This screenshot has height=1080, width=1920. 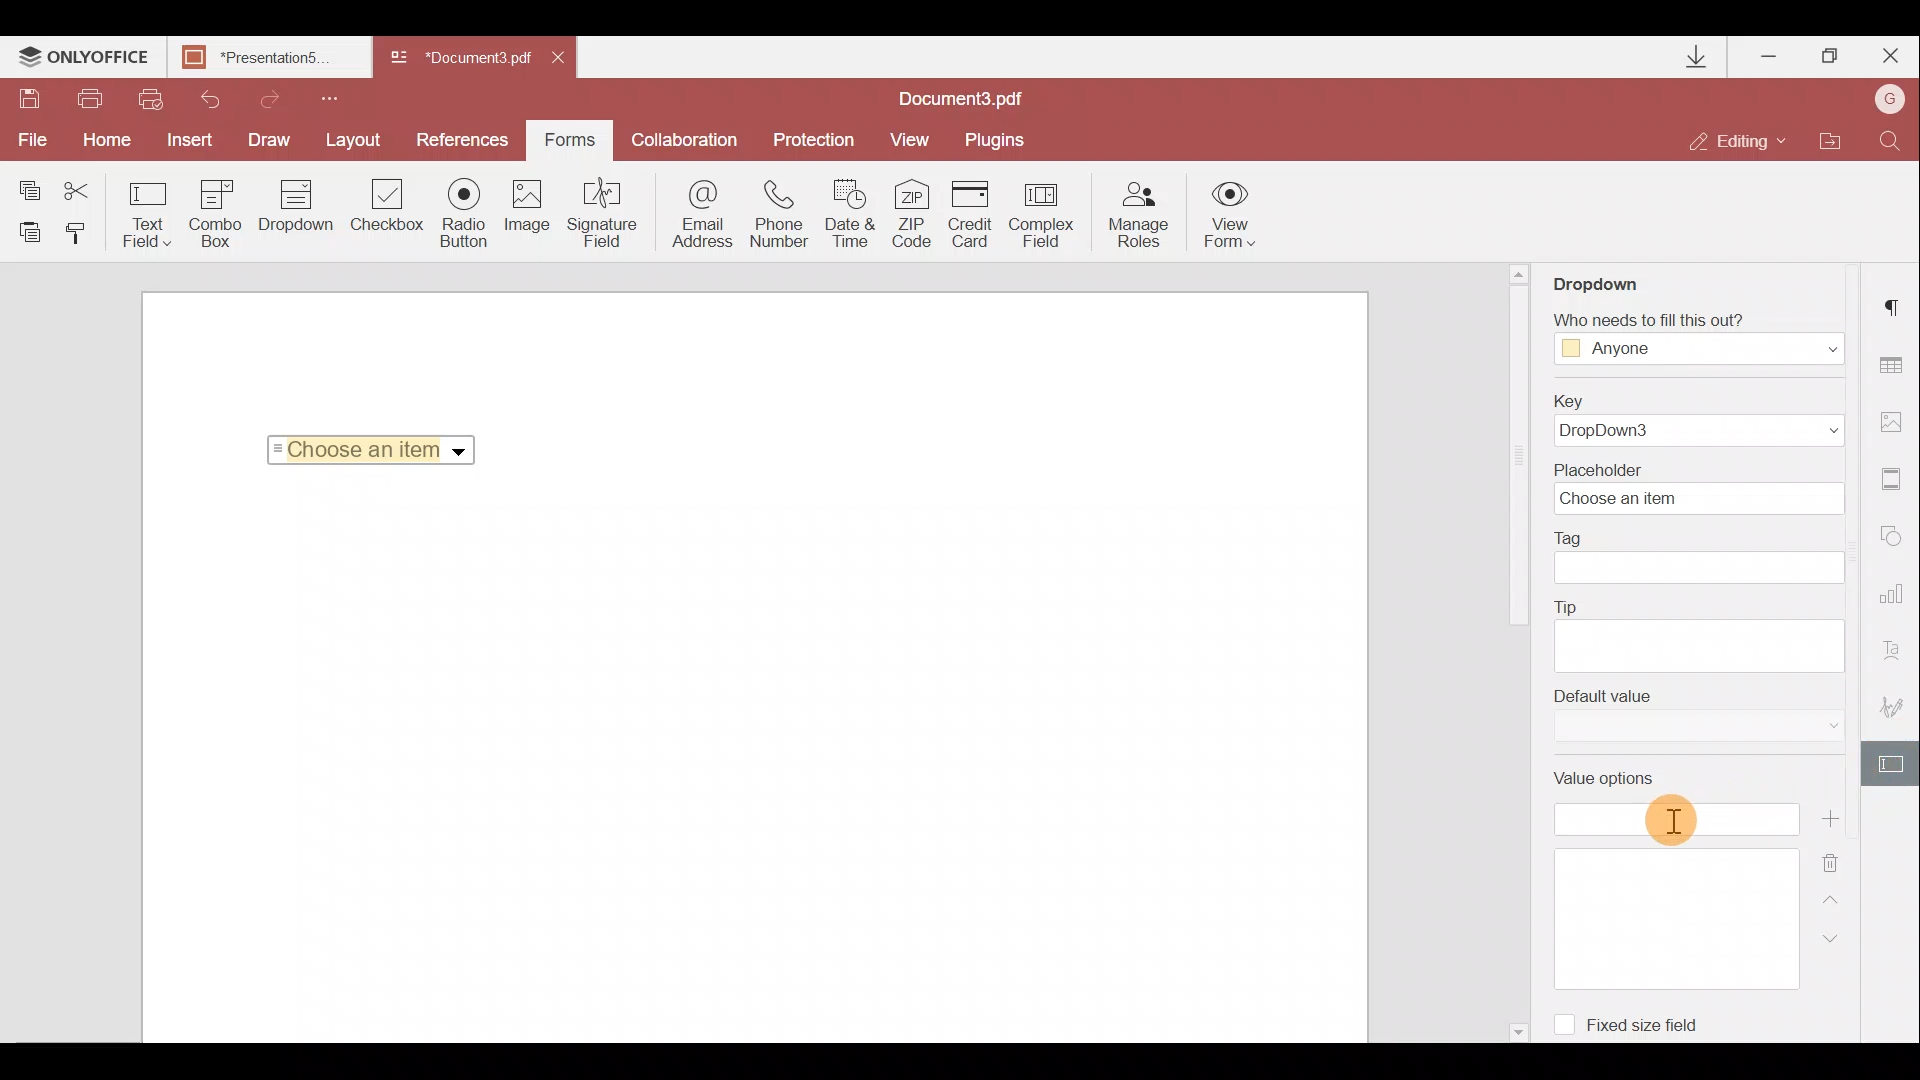 What do you see at coordinates (1708, 559) in the screenshot?
I see `Tag` at bounding box center [1708, 559].